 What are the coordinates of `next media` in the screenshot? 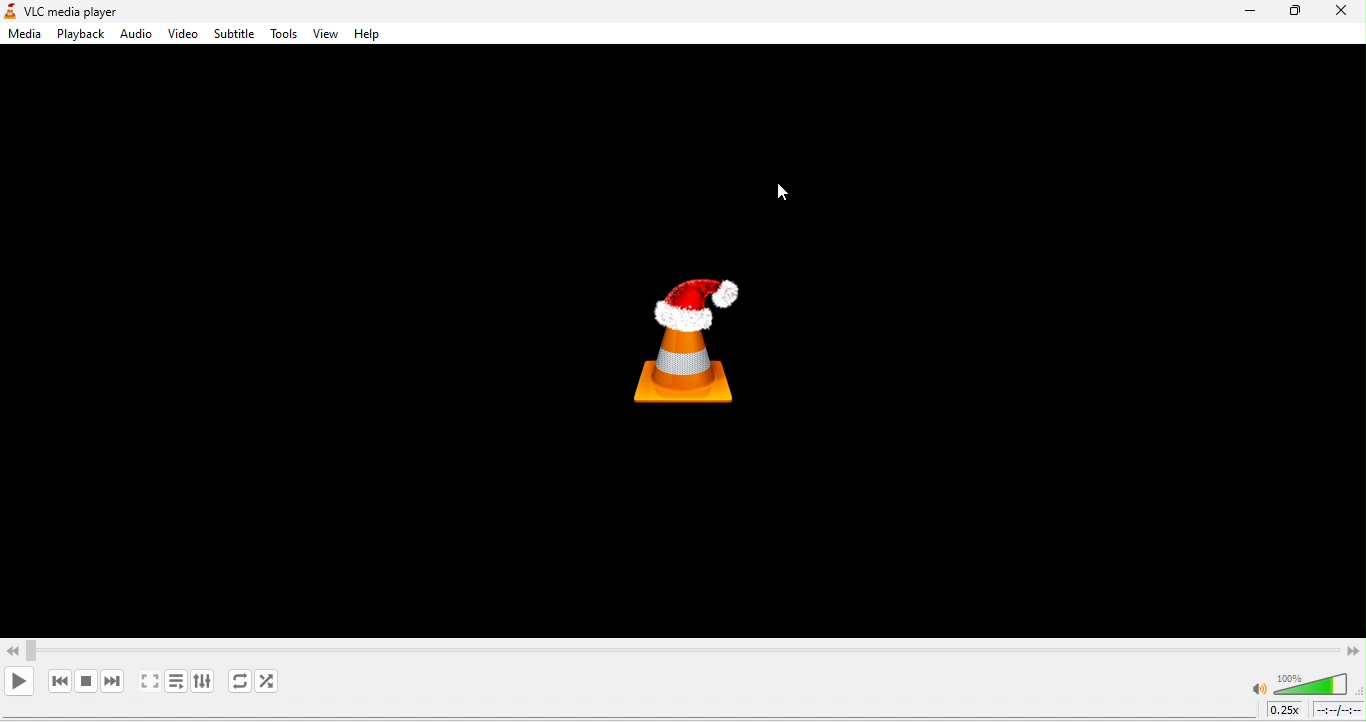 It's located at (109, 684).